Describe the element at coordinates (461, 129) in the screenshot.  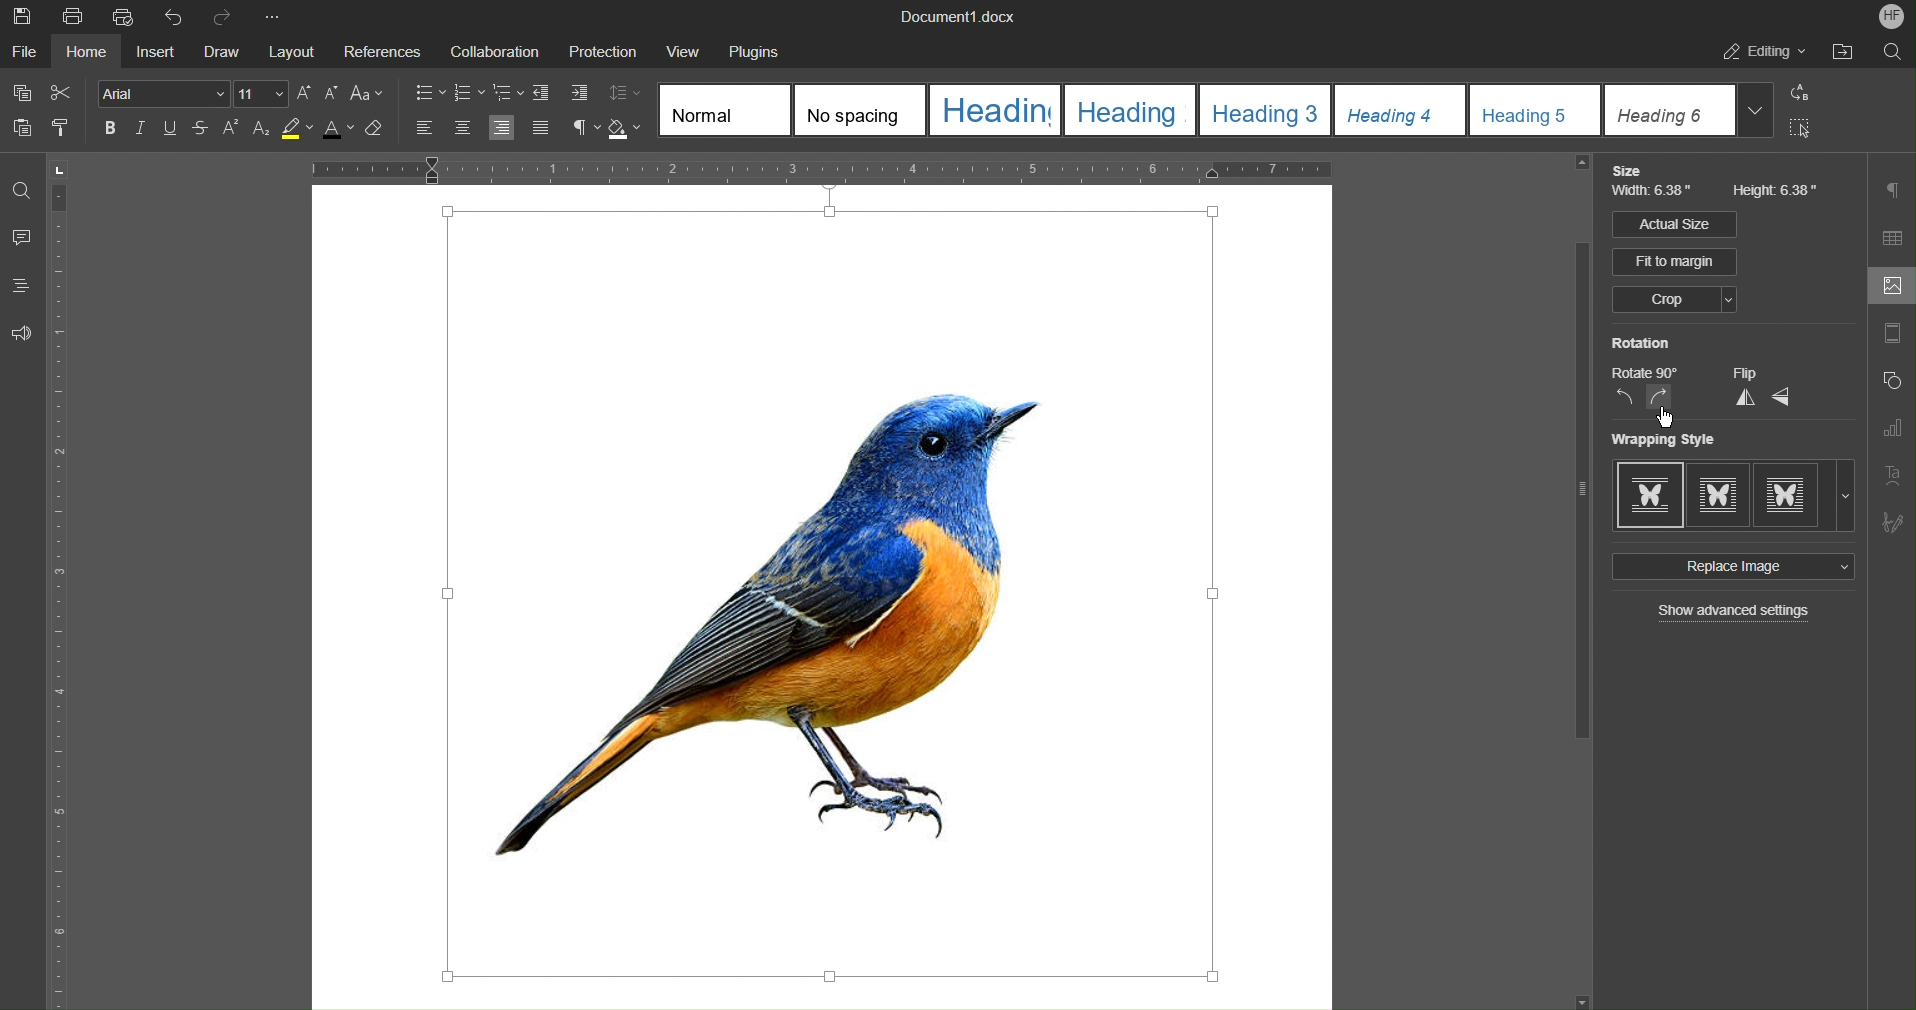
I see `Align Center` at that location.